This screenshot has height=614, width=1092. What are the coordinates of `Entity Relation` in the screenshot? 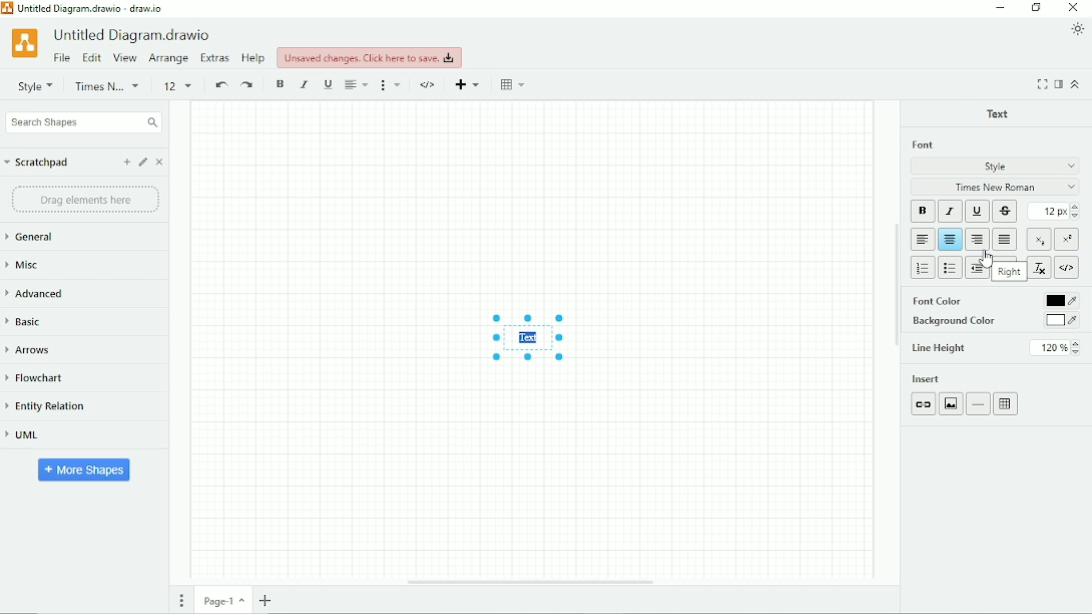 It's located at (46, 407).